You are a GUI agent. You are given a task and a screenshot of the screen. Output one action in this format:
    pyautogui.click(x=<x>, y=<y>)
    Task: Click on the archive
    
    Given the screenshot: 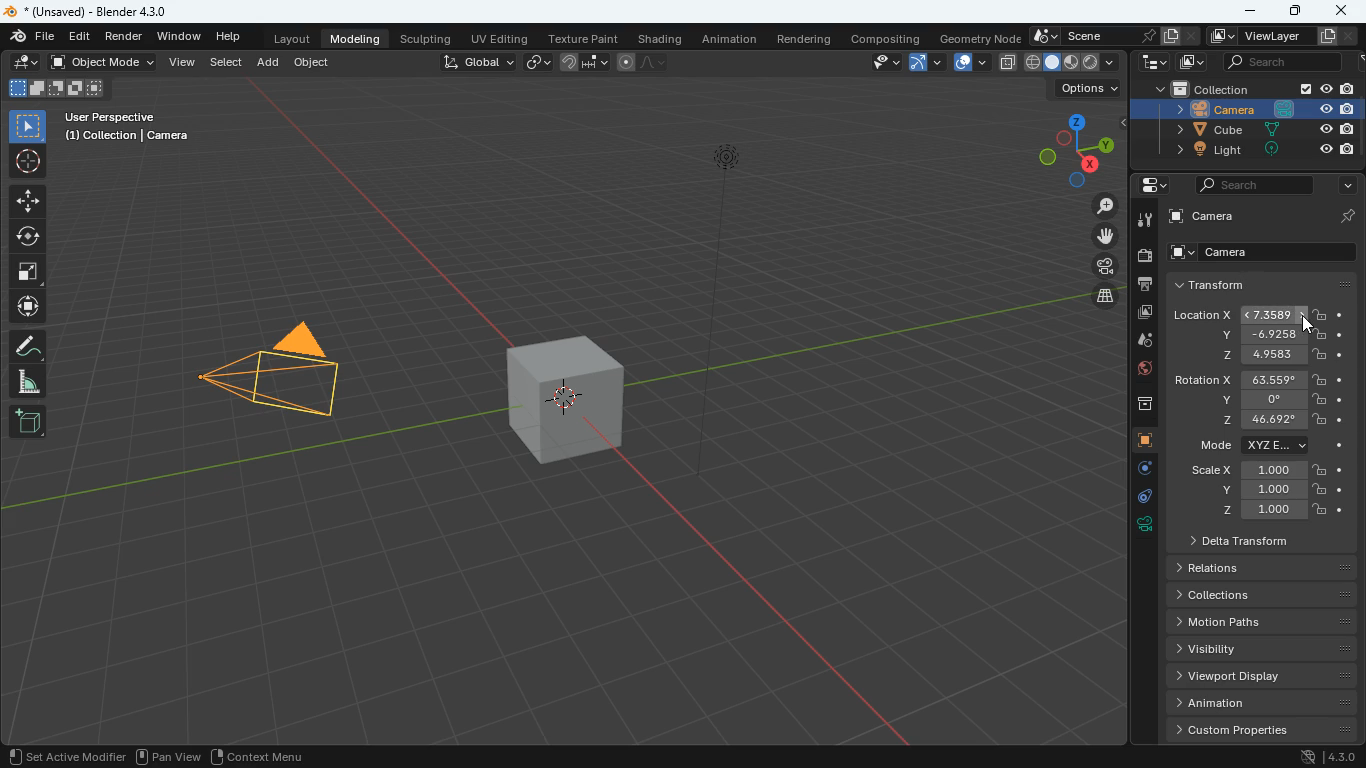 What is the action you would take?
    pyautogui.click(x=1133, y=405)
    